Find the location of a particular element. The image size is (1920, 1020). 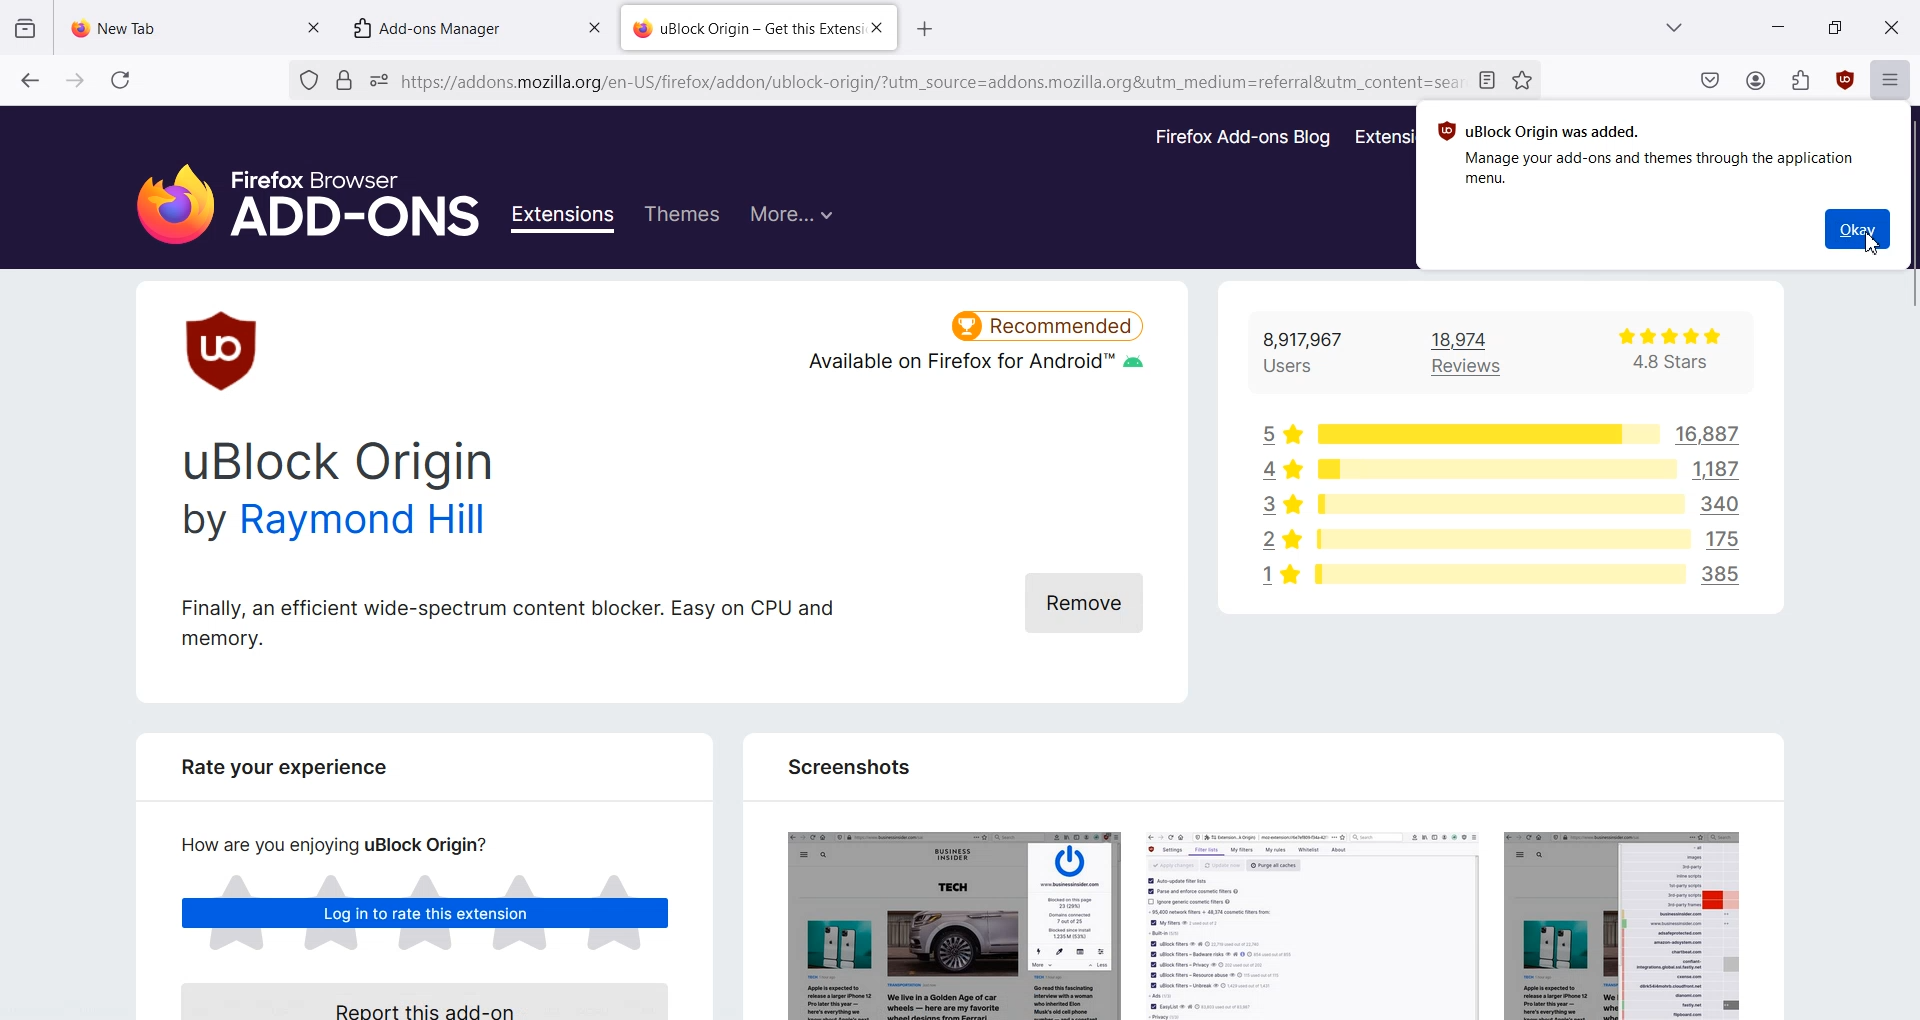

Firefox Add-ons Blog is located at coordinates (1243, 138).